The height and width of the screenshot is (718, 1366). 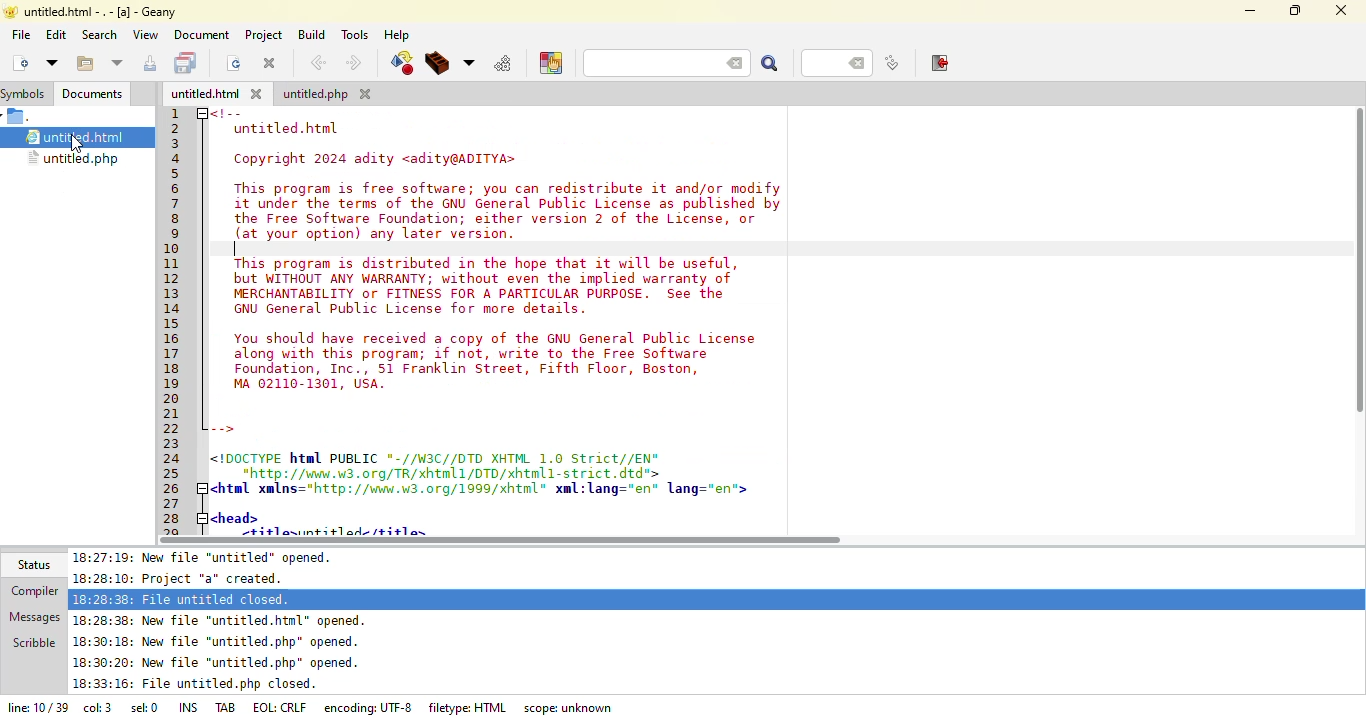 I want to click on minimize, so click(x=1251, y=11).